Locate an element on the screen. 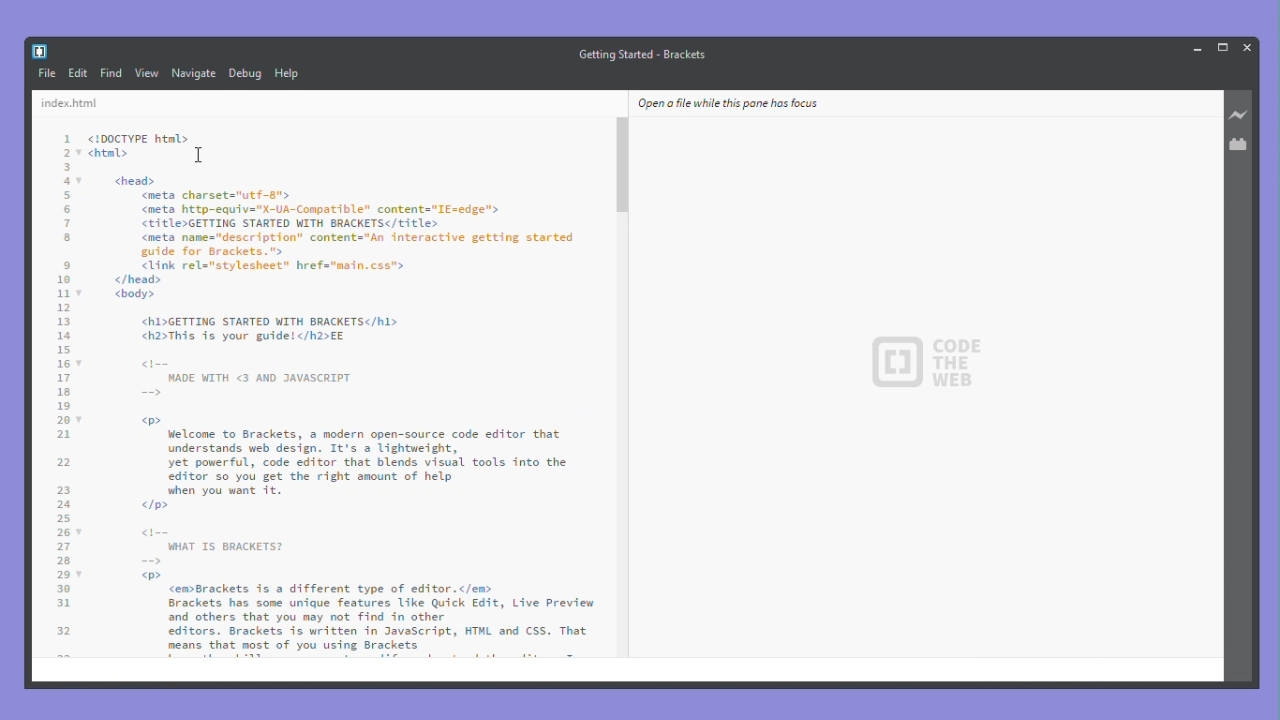 This screenshot has width=1280, height=720. cursor is located at coordinates (198, 156).